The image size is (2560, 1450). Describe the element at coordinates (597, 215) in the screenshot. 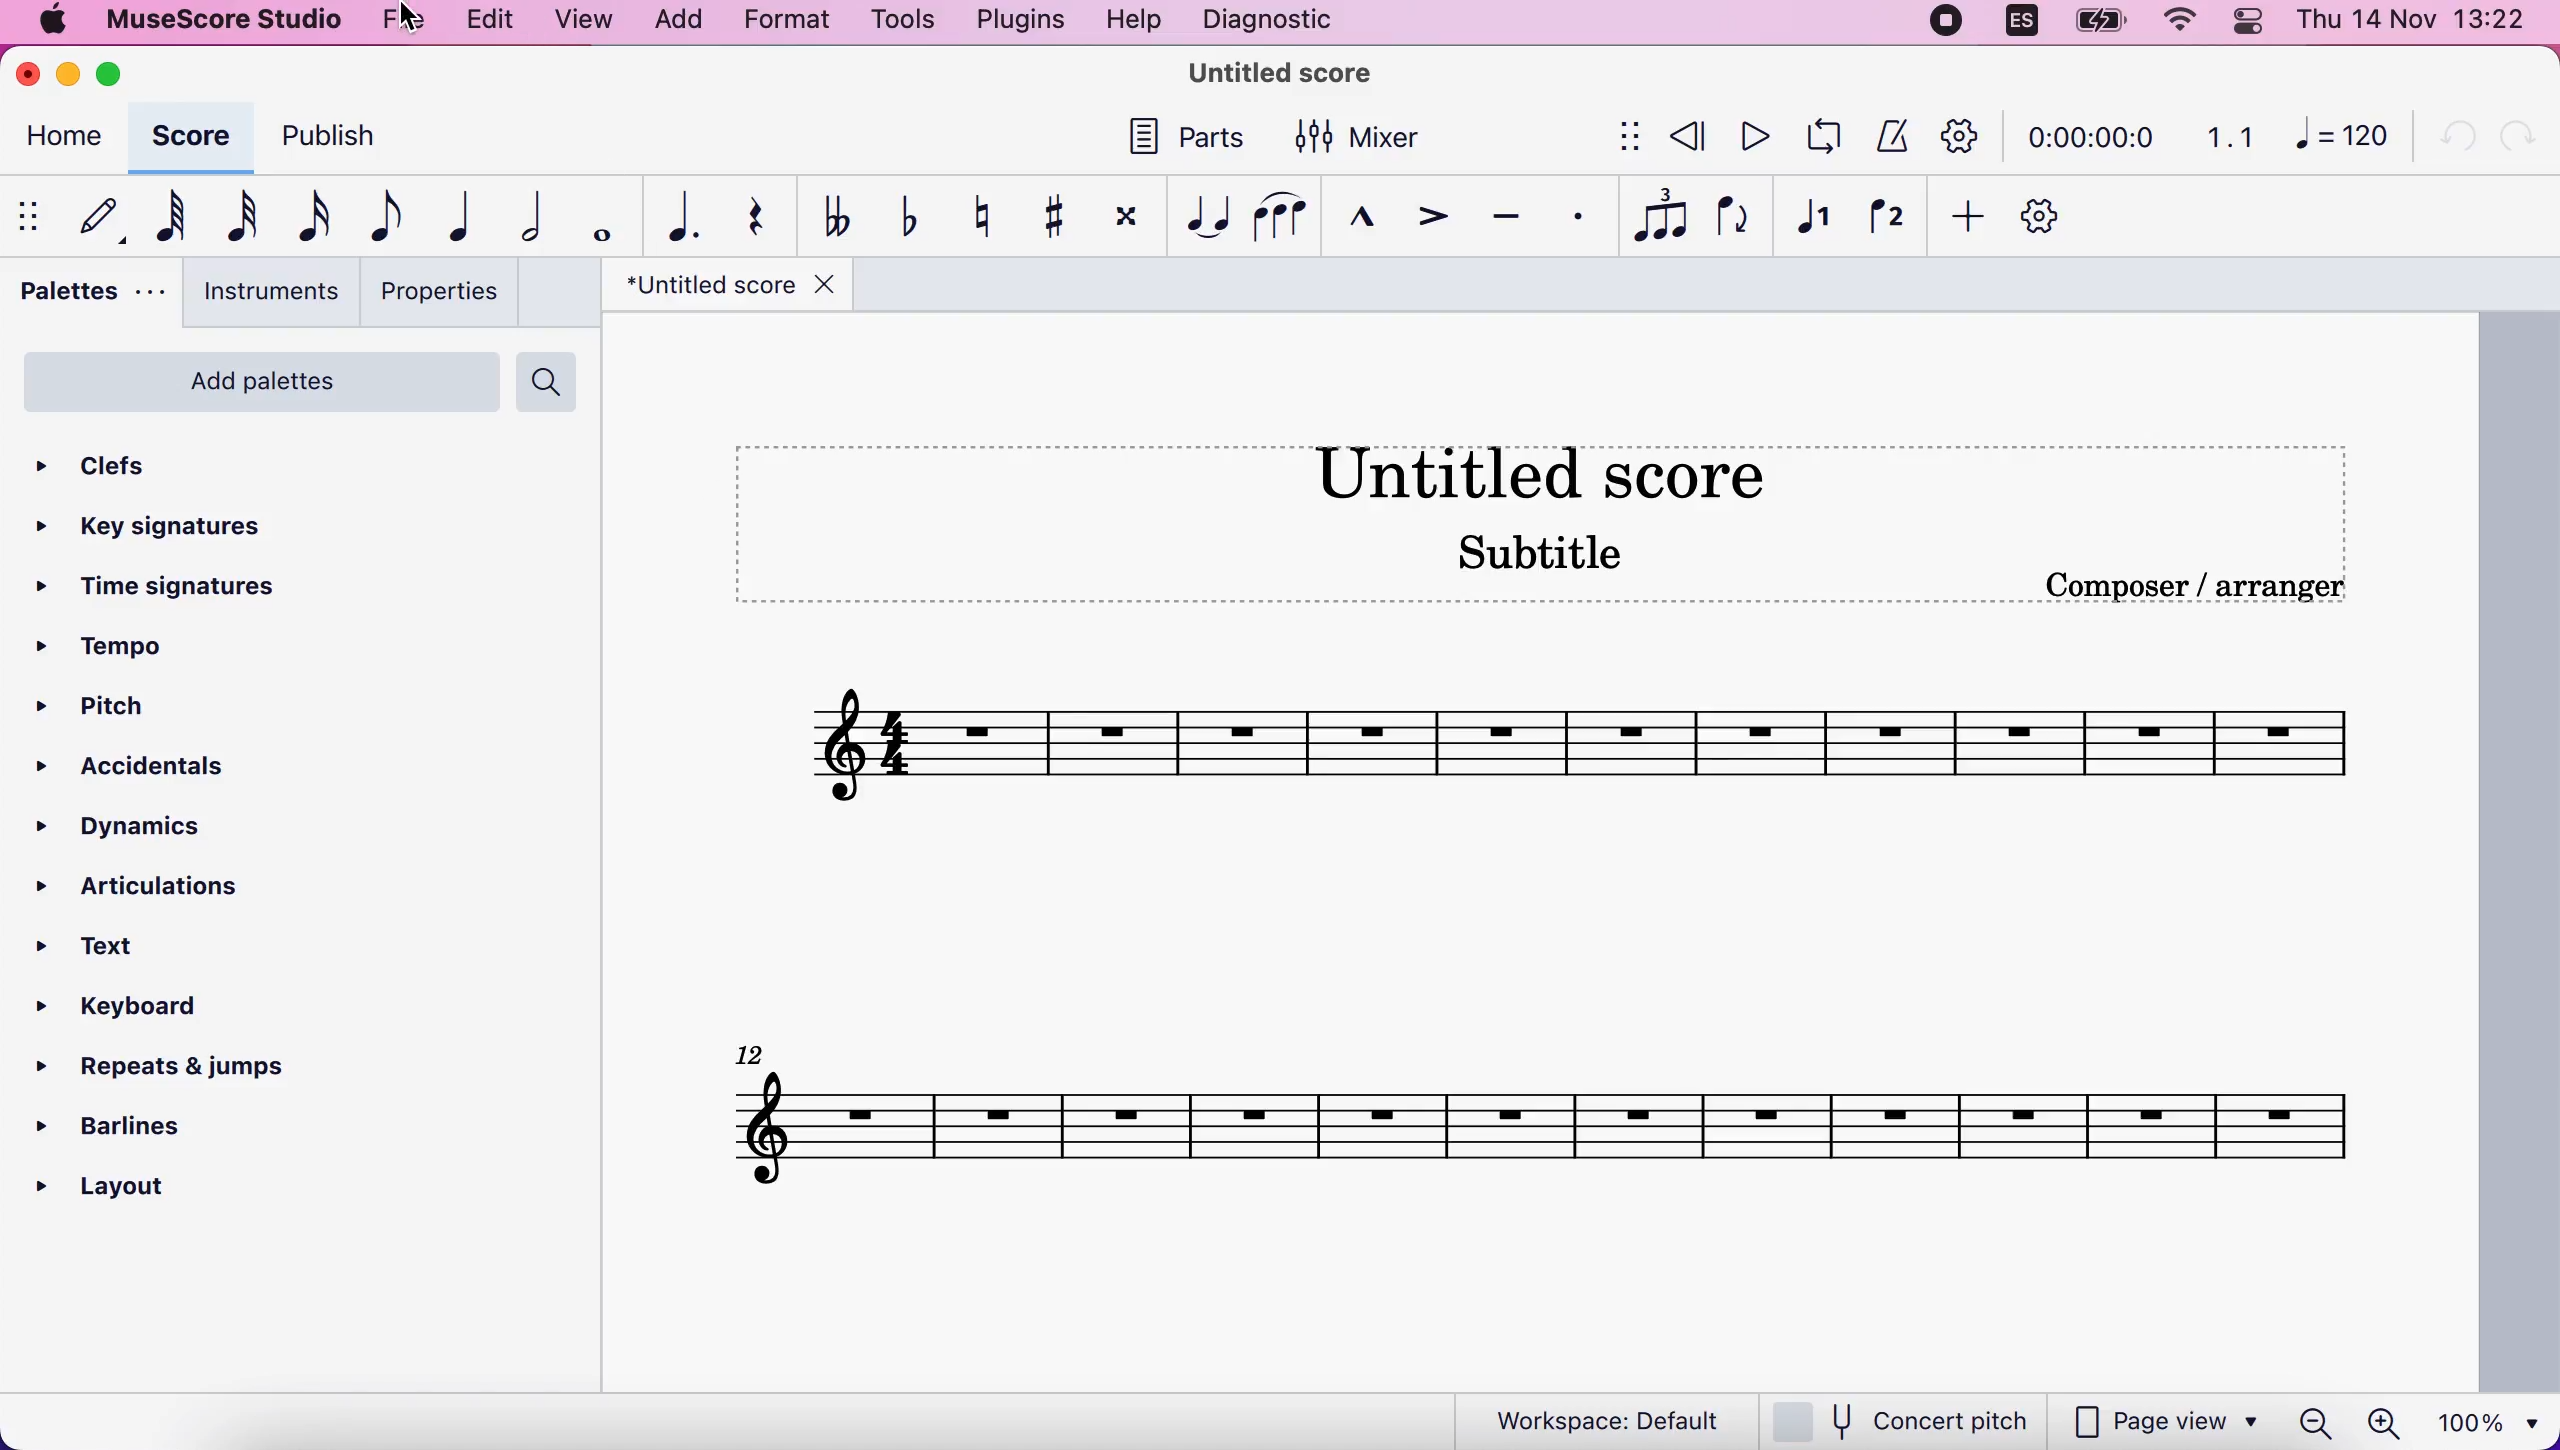

I see `whole note` at that location.